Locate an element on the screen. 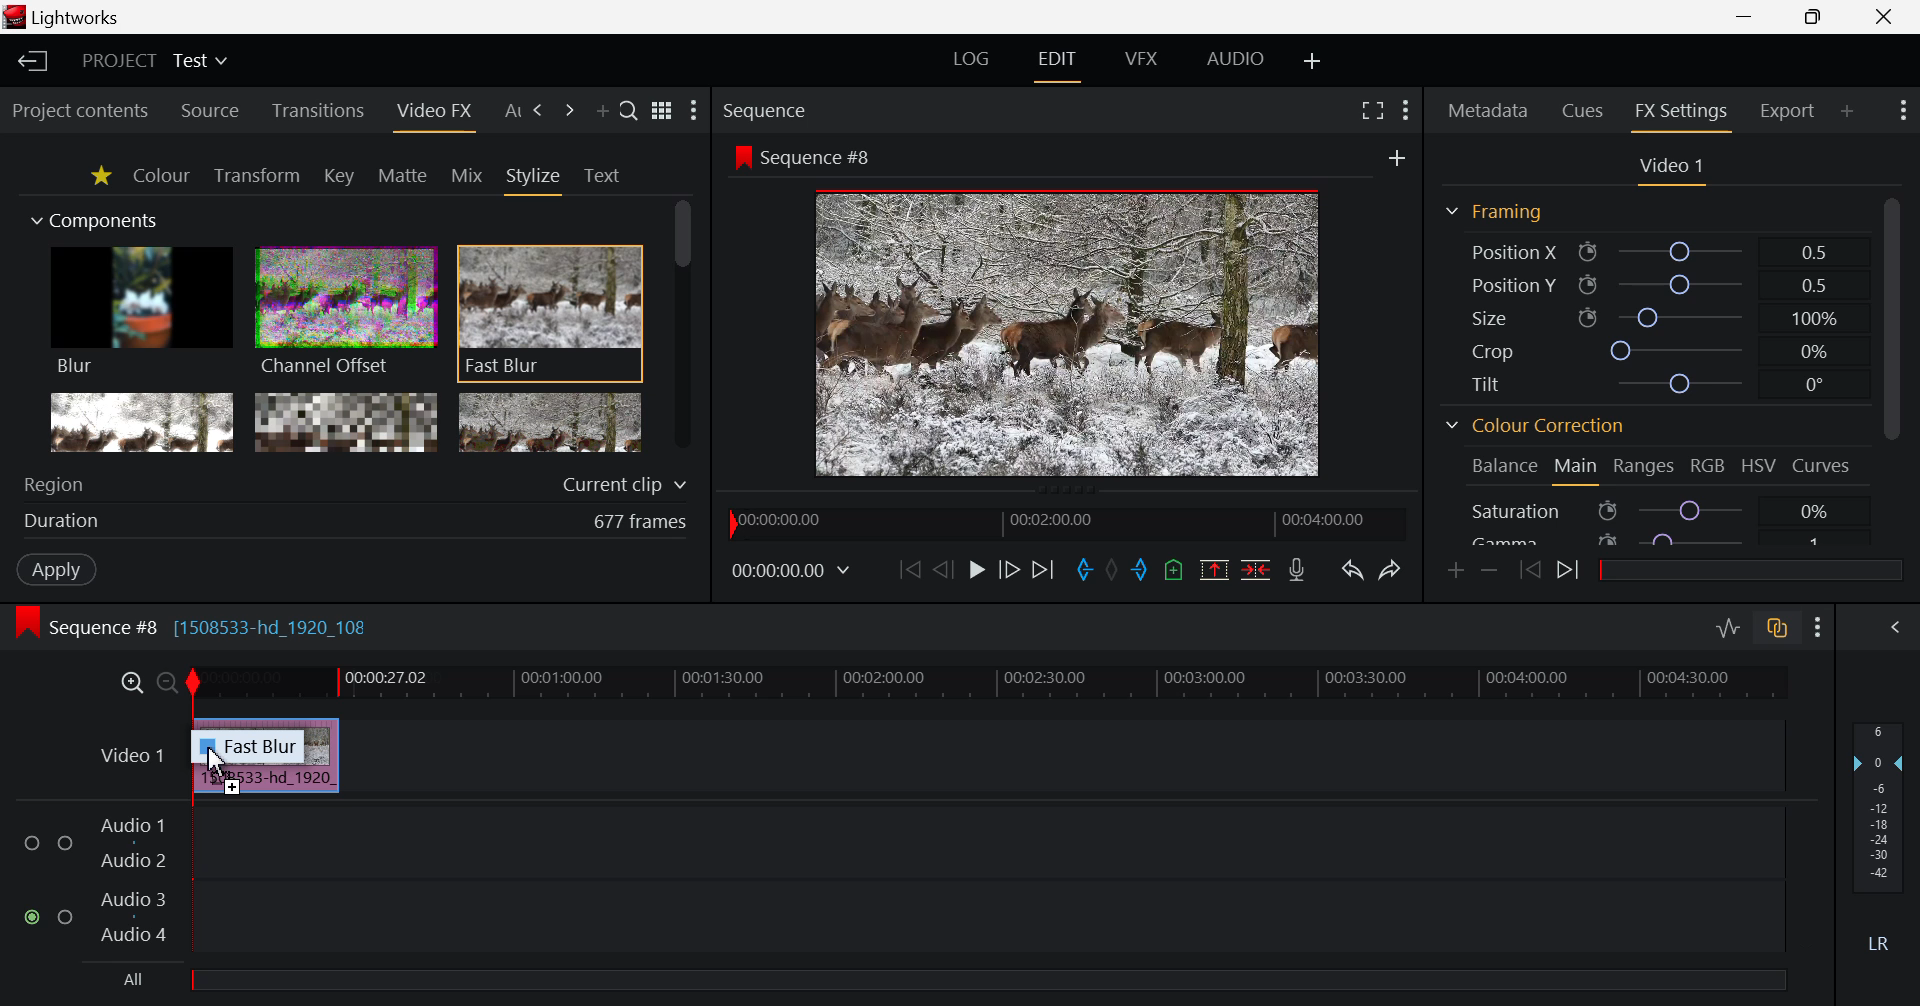 This screenshot has height=1006, width=1920. All is located at coordinates (130, 978).